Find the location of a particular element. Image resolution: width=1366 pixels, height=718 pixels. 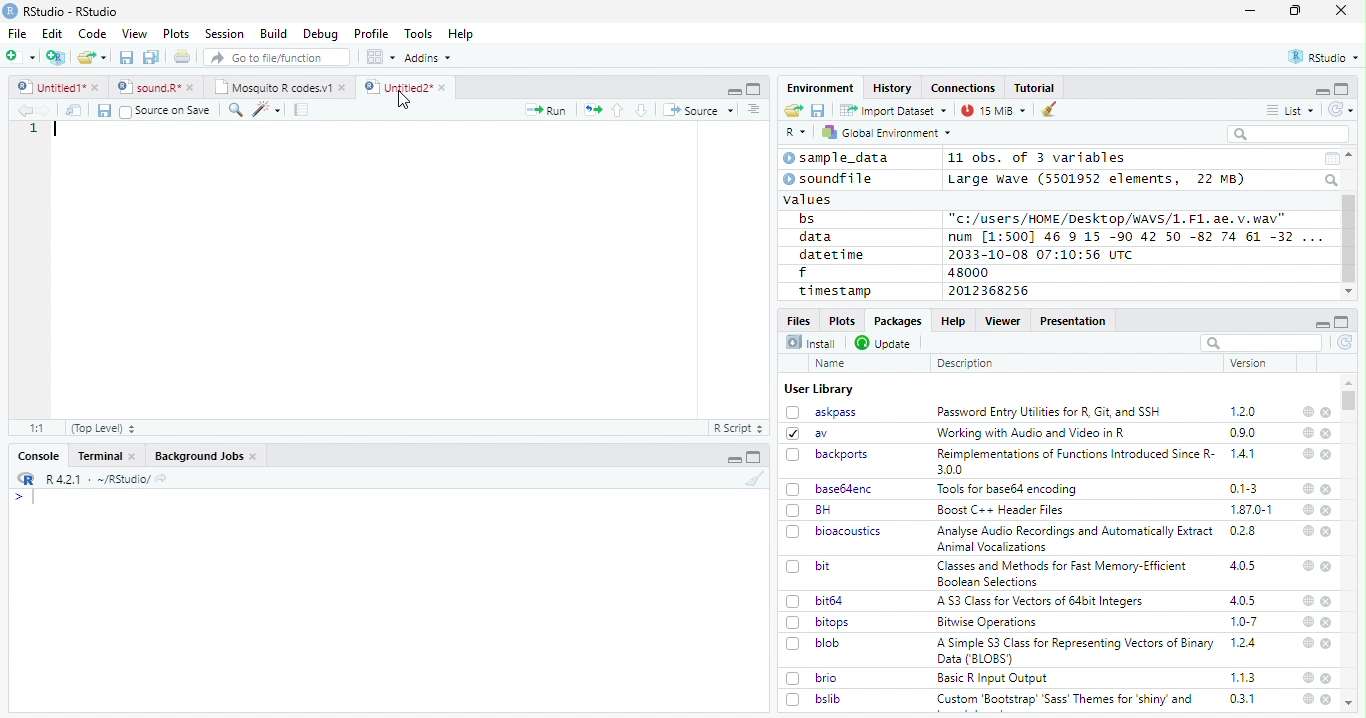

Bitwise Operations is located at coordinates (989, 622).